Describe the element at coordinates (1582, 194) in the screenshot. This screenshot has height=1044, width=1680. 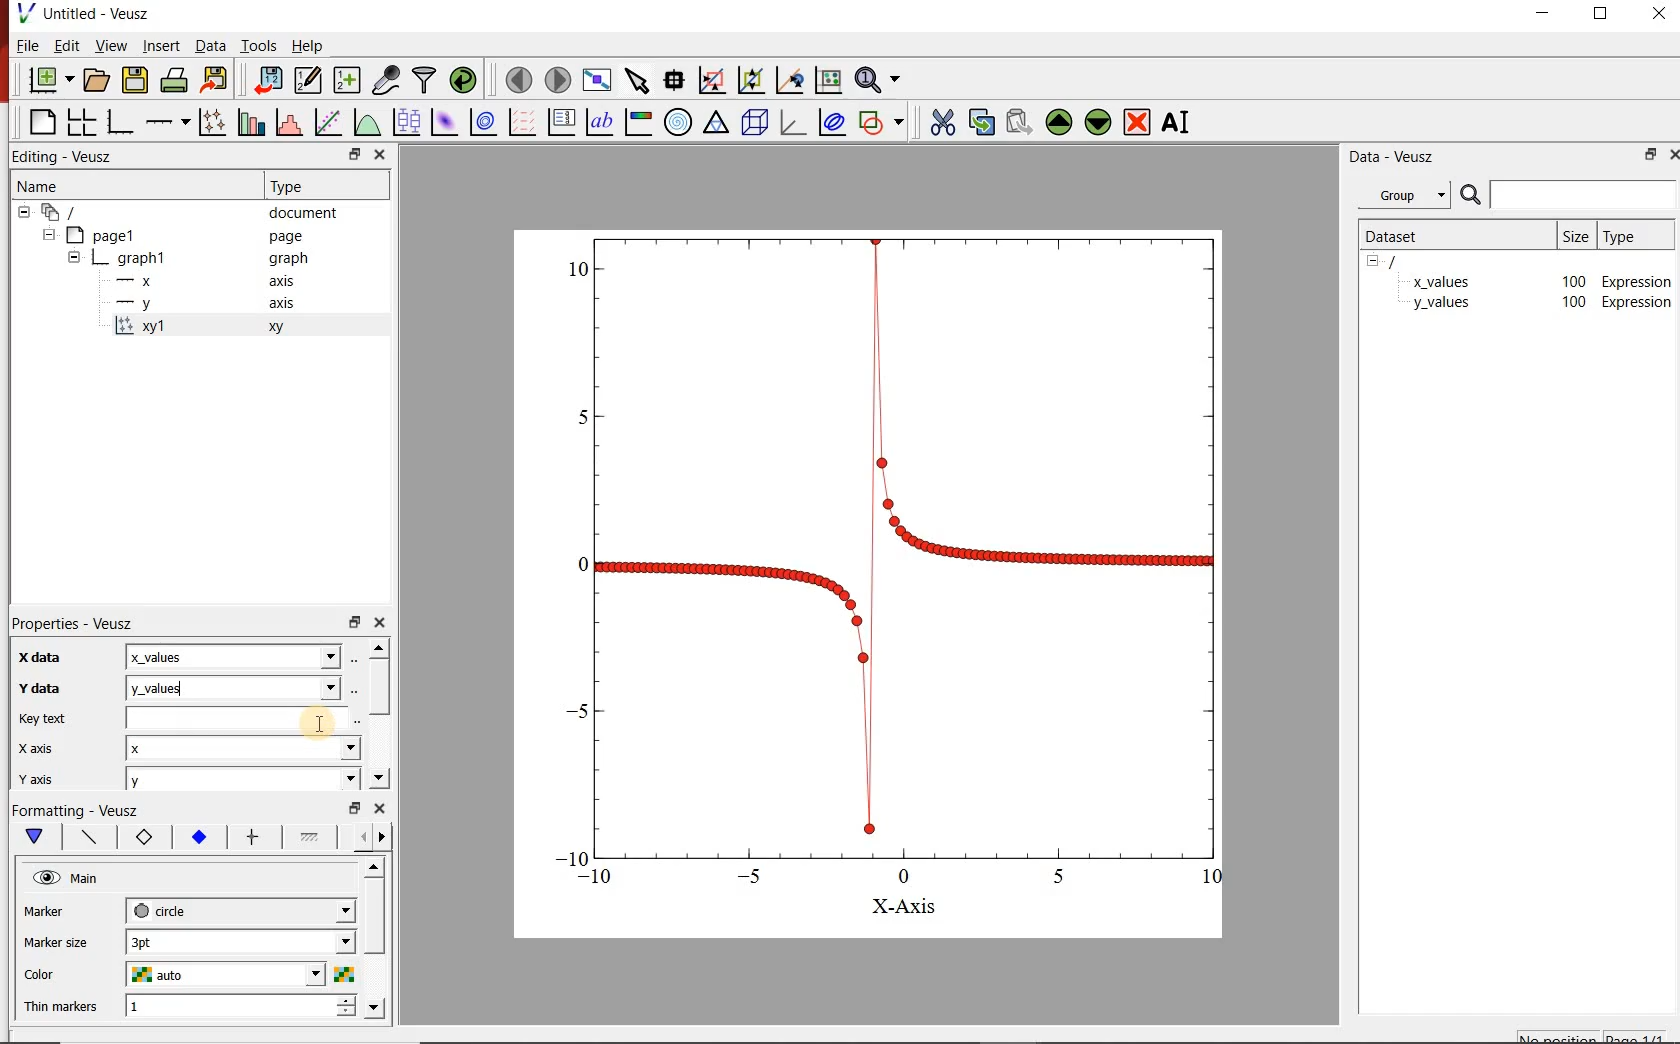
I see `input search` at that location.